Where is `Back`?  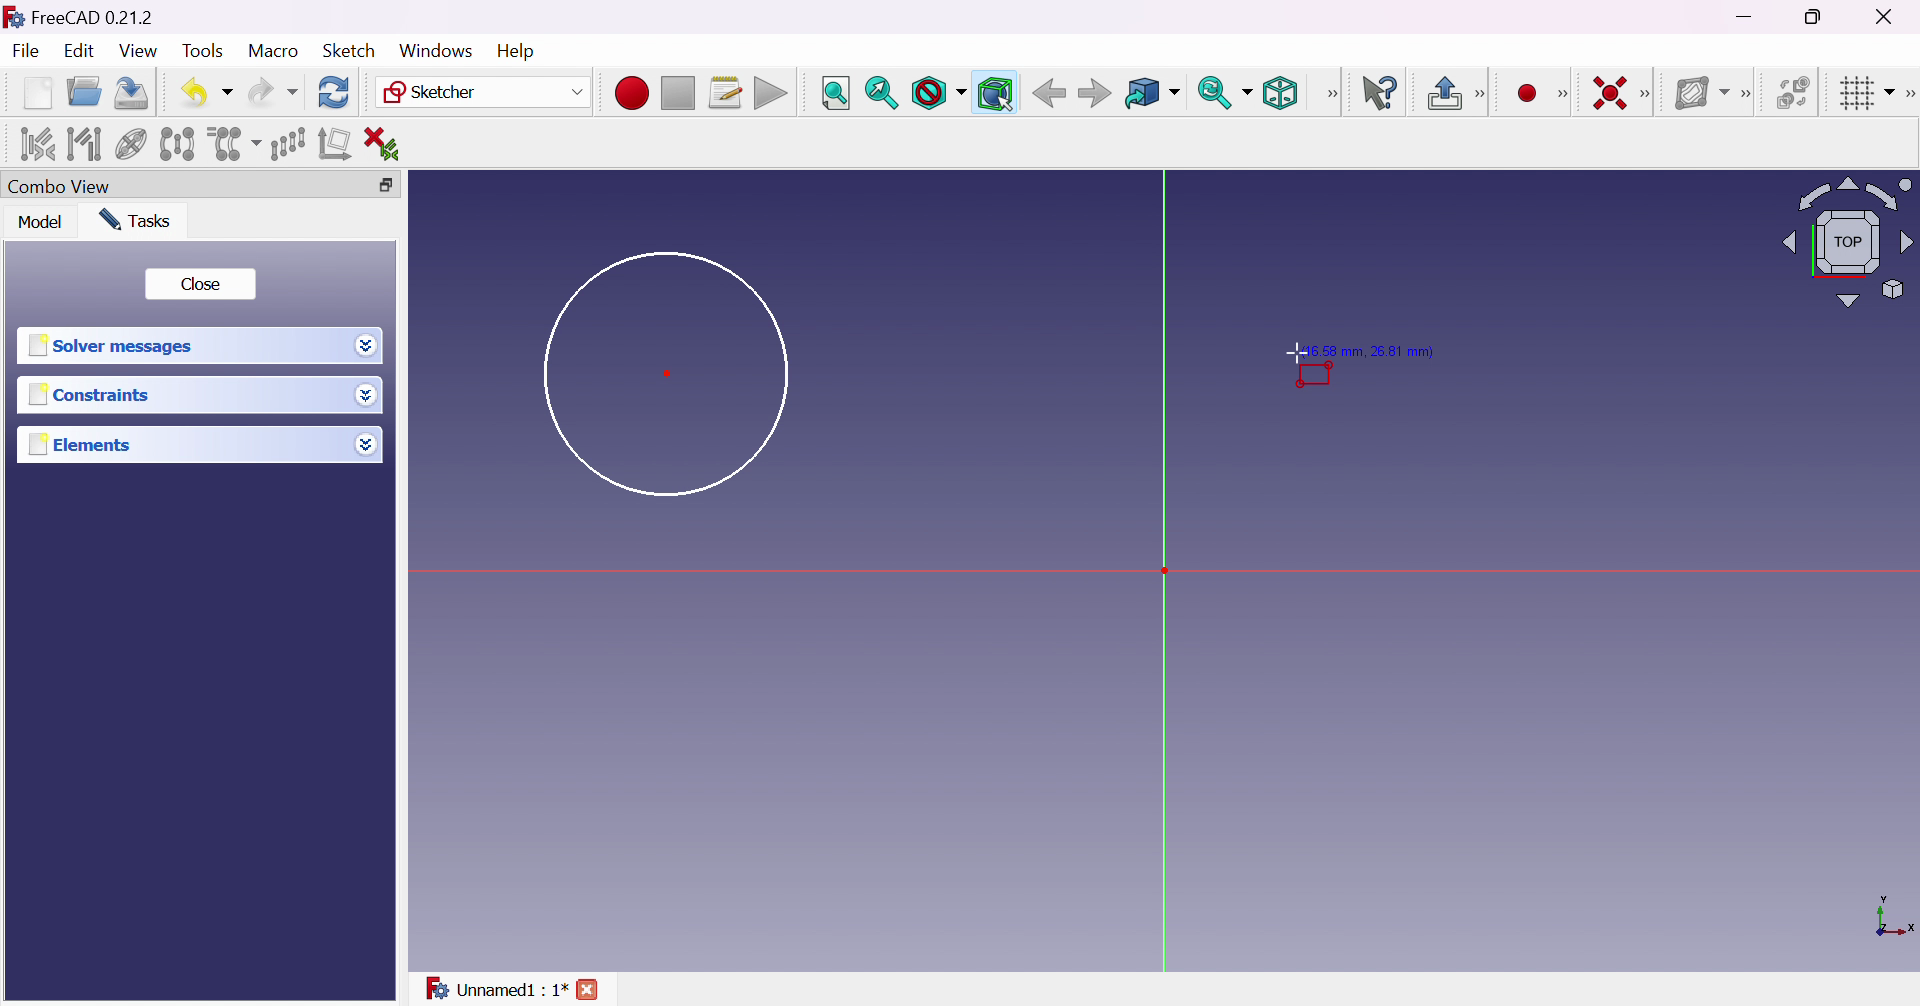
Back is located at coordinates (1049, 92).